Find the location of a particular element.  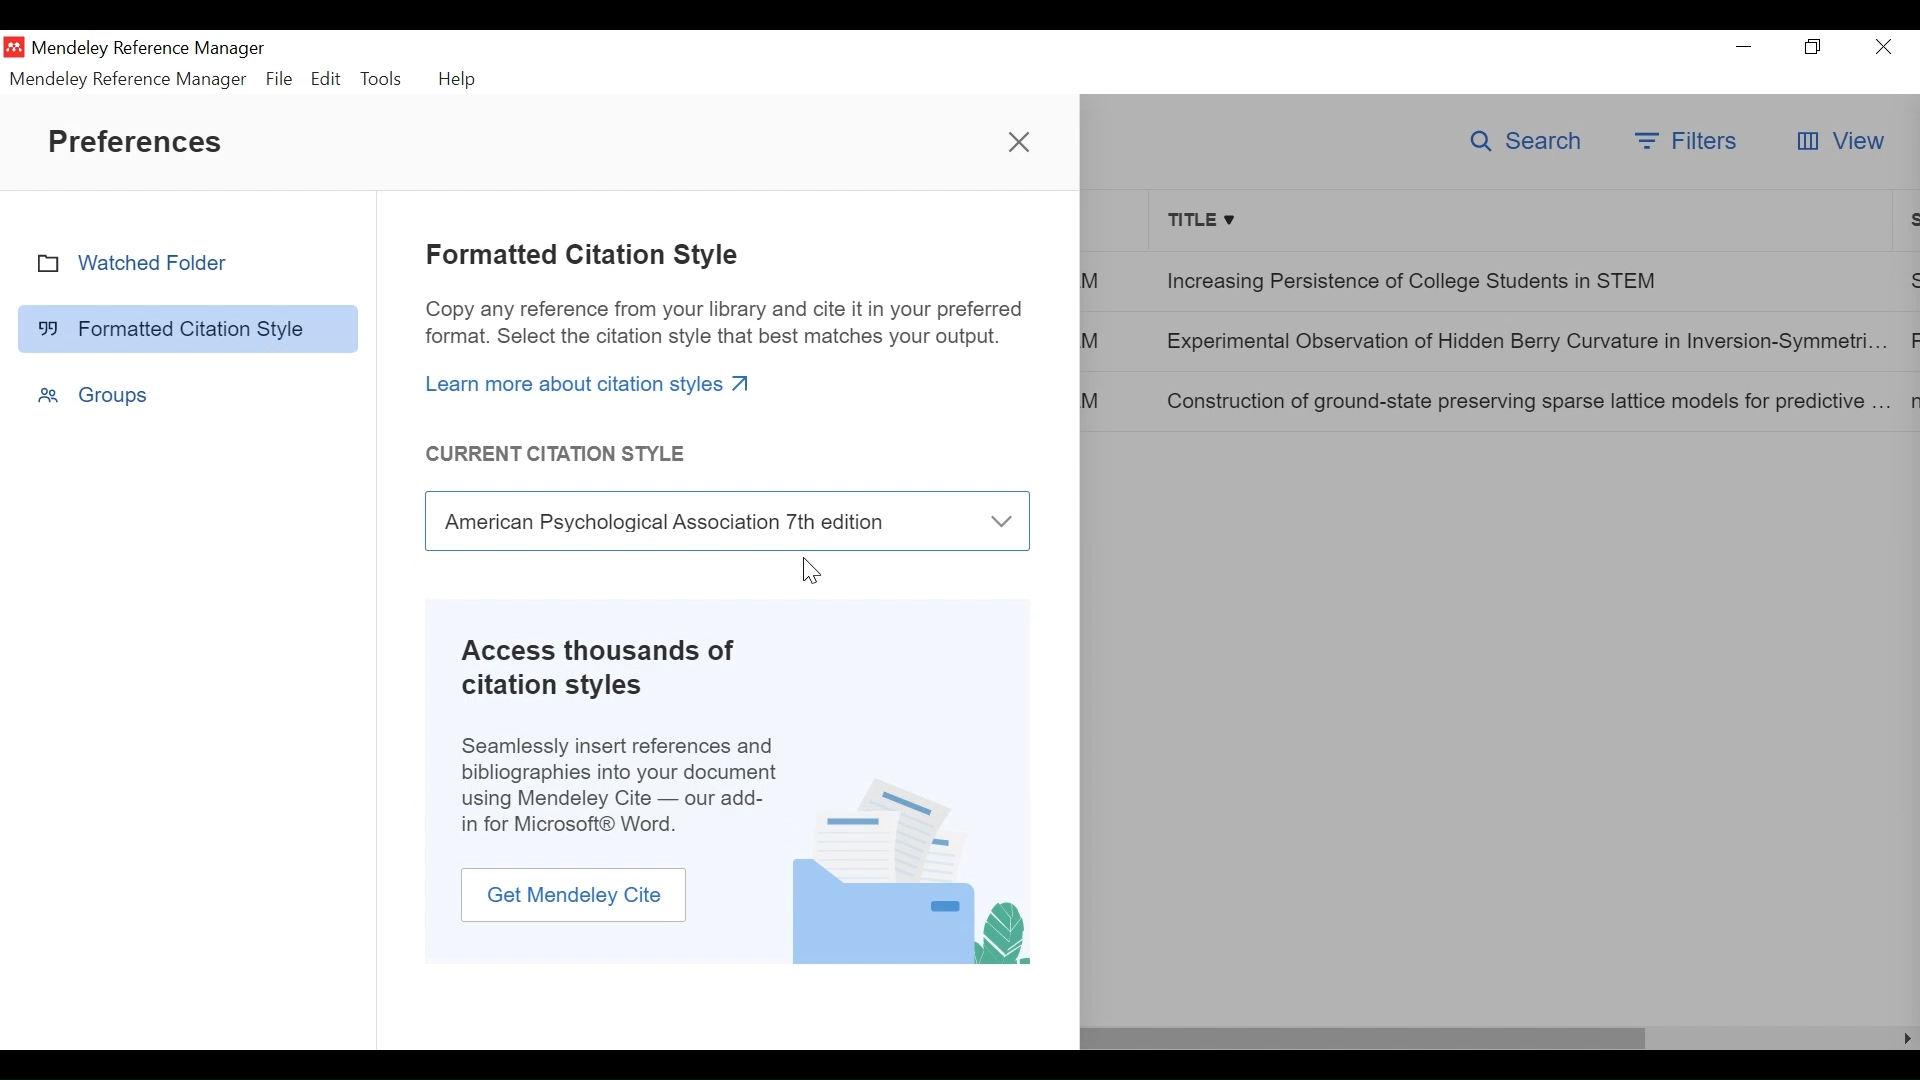

Groups is located at coordinates (93, 394).